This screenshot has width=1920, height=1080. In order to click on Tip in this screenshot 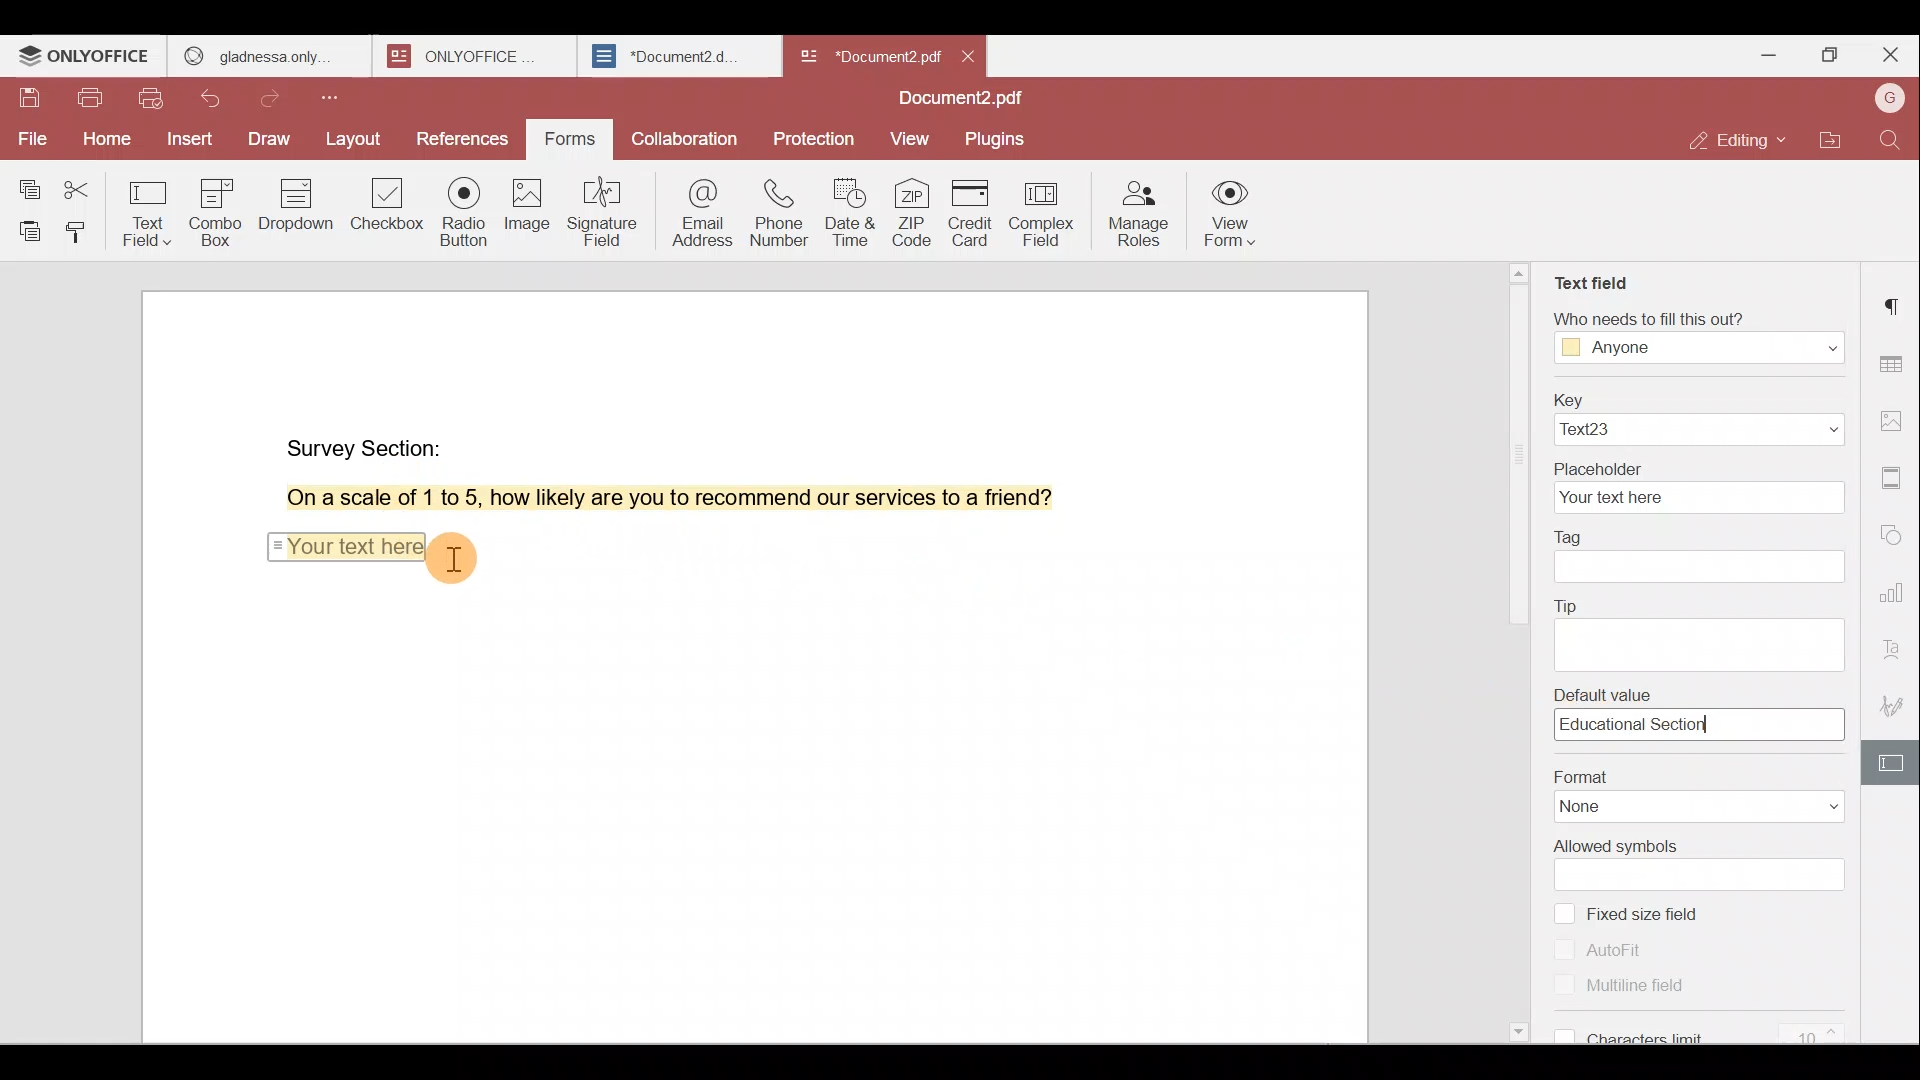, I will do `click(1705, 629)`.